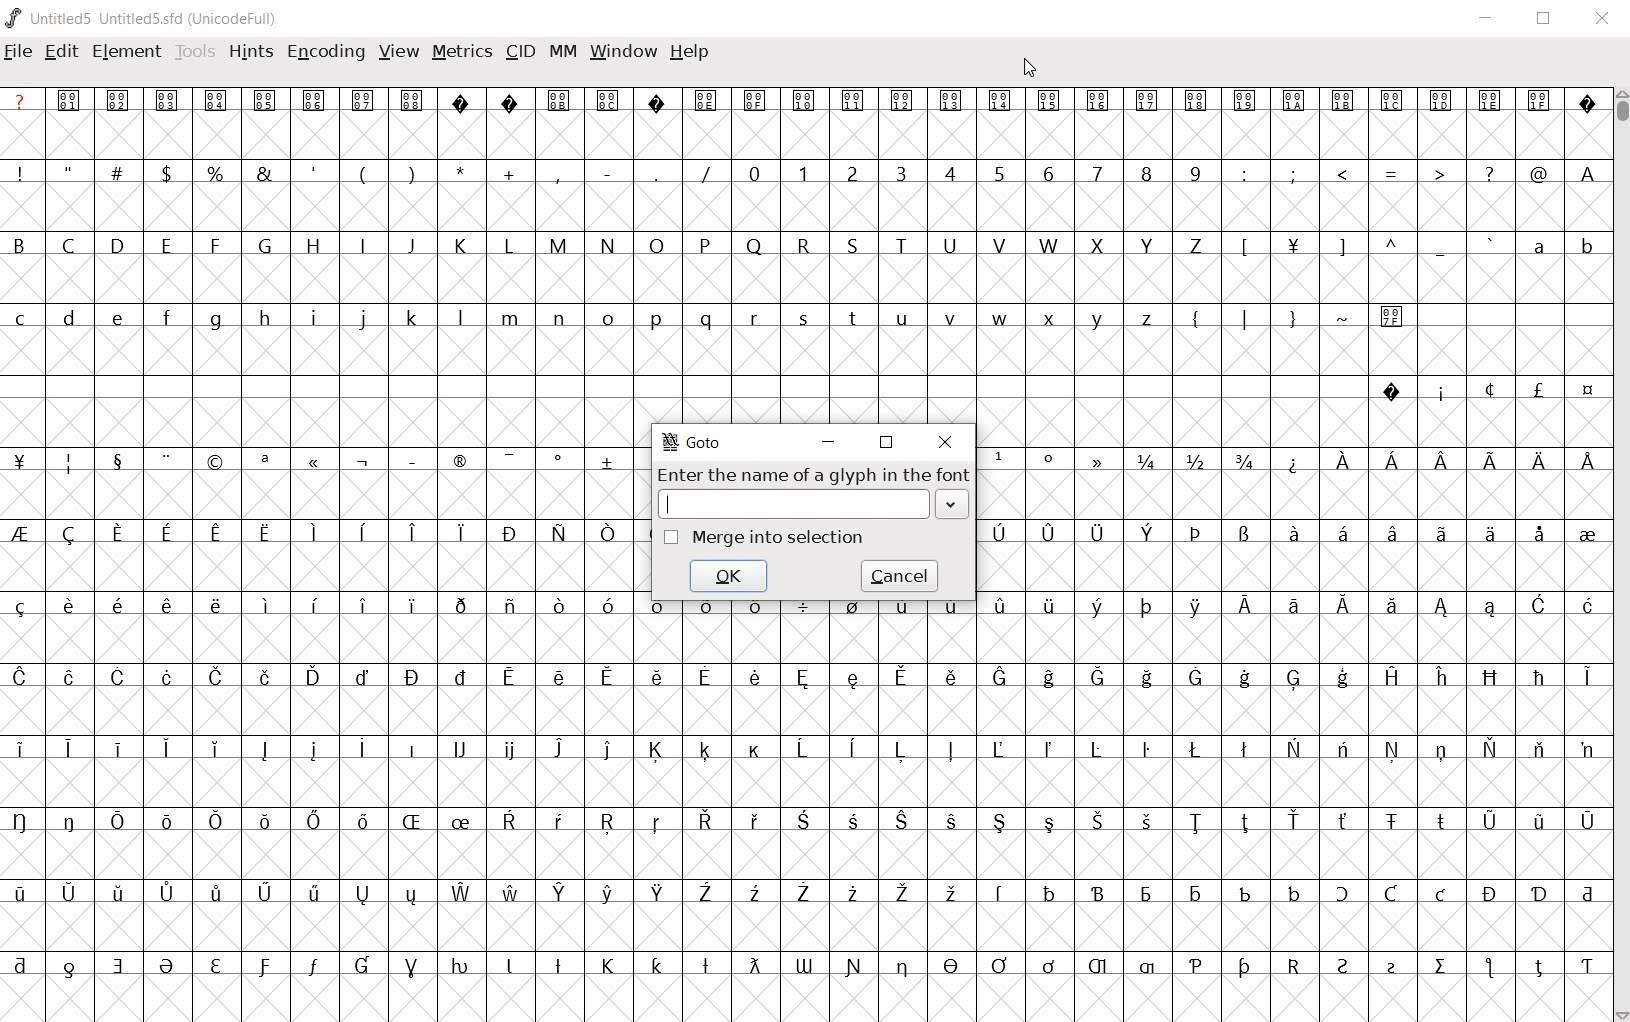 This screenshot has width=1630, height=1022. I want to click on 1, so click(802, 172).